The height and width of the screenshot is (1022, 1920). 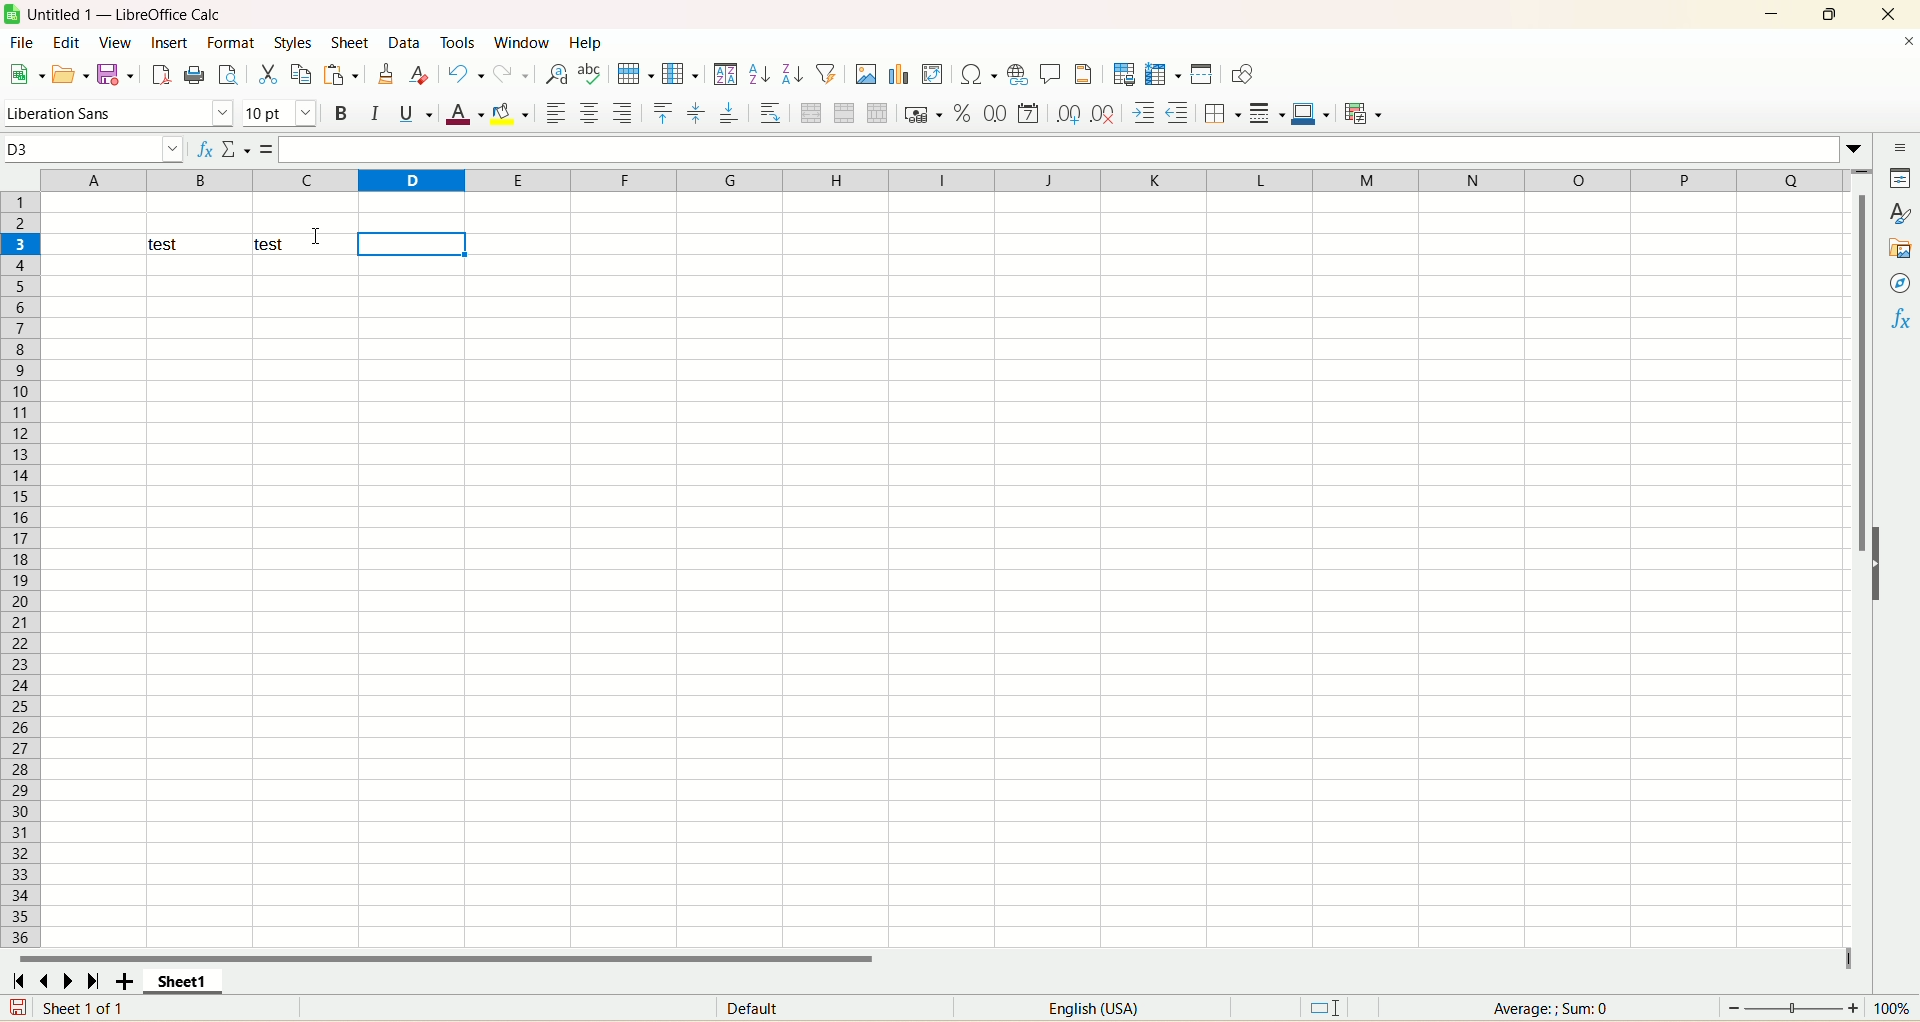 What do you see at coordinates (1104, 113) in the screenshot?
I see `remove decimal` at bounding box center [1104, 113].